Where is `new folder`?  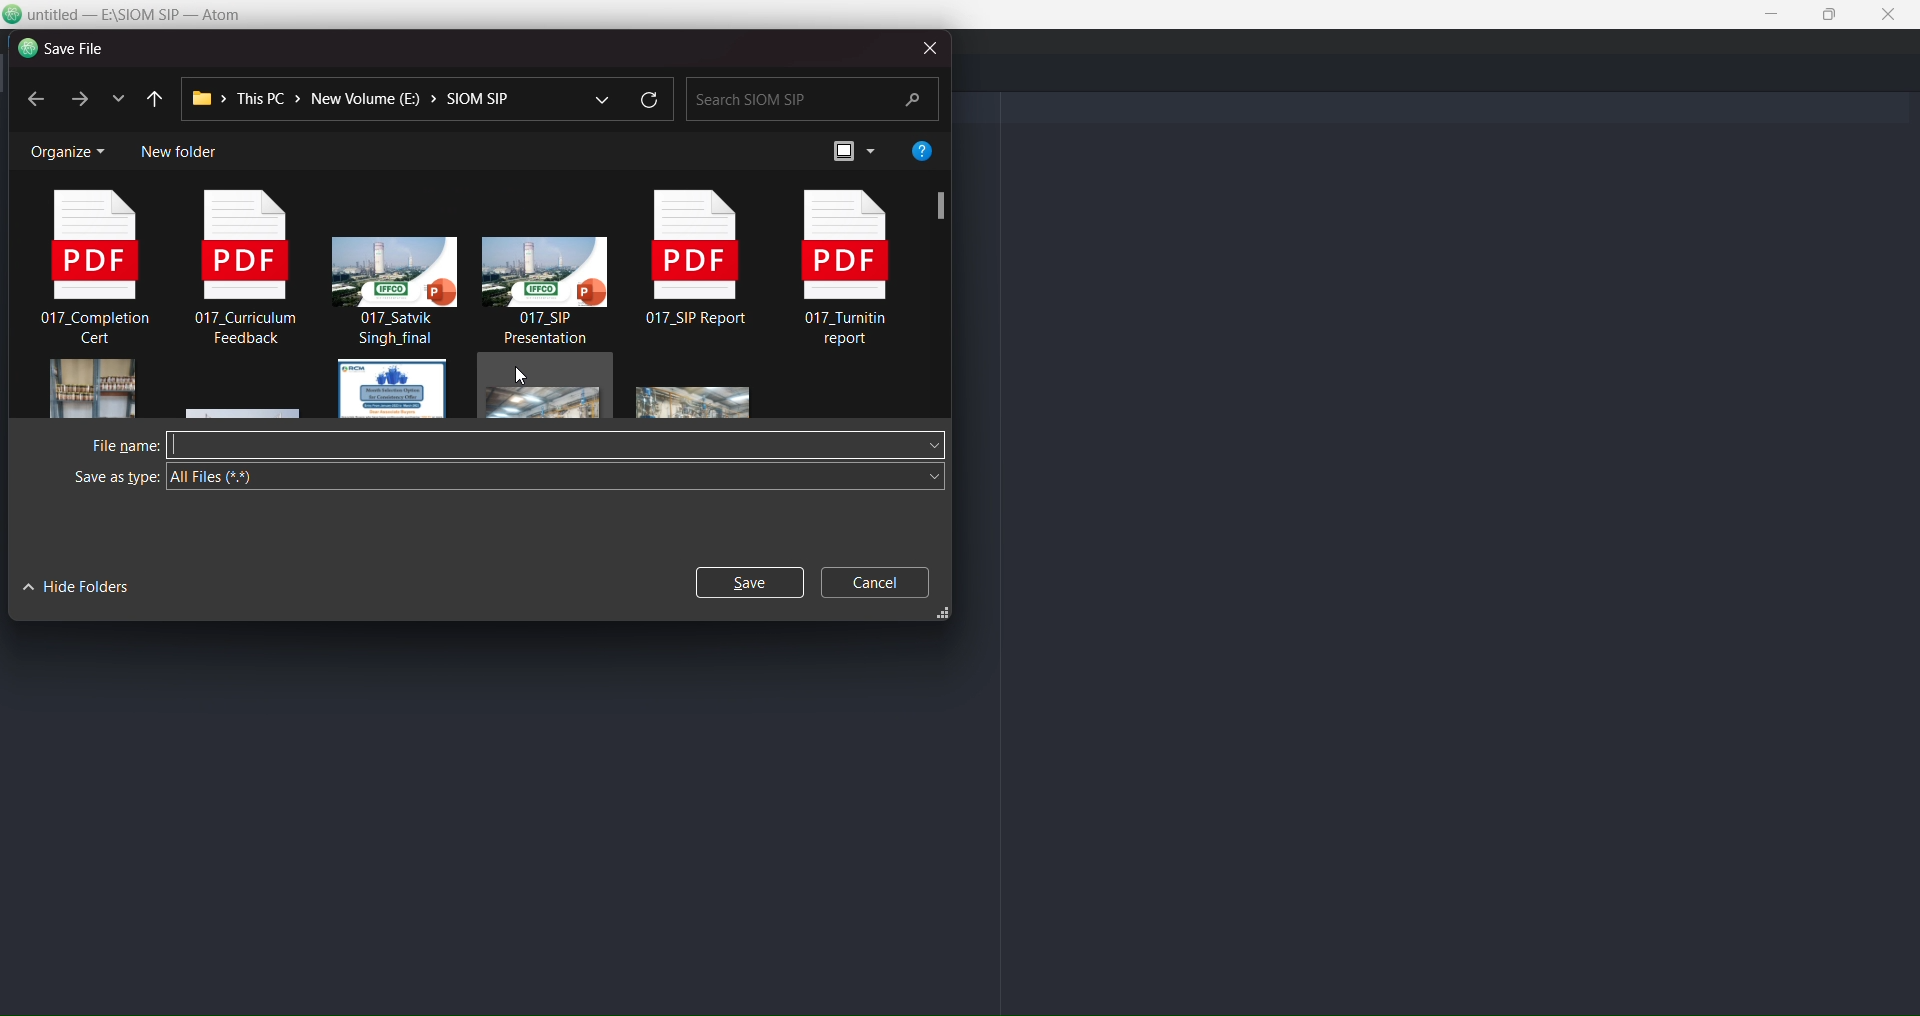
new folder is located at coordinates (176, 148).